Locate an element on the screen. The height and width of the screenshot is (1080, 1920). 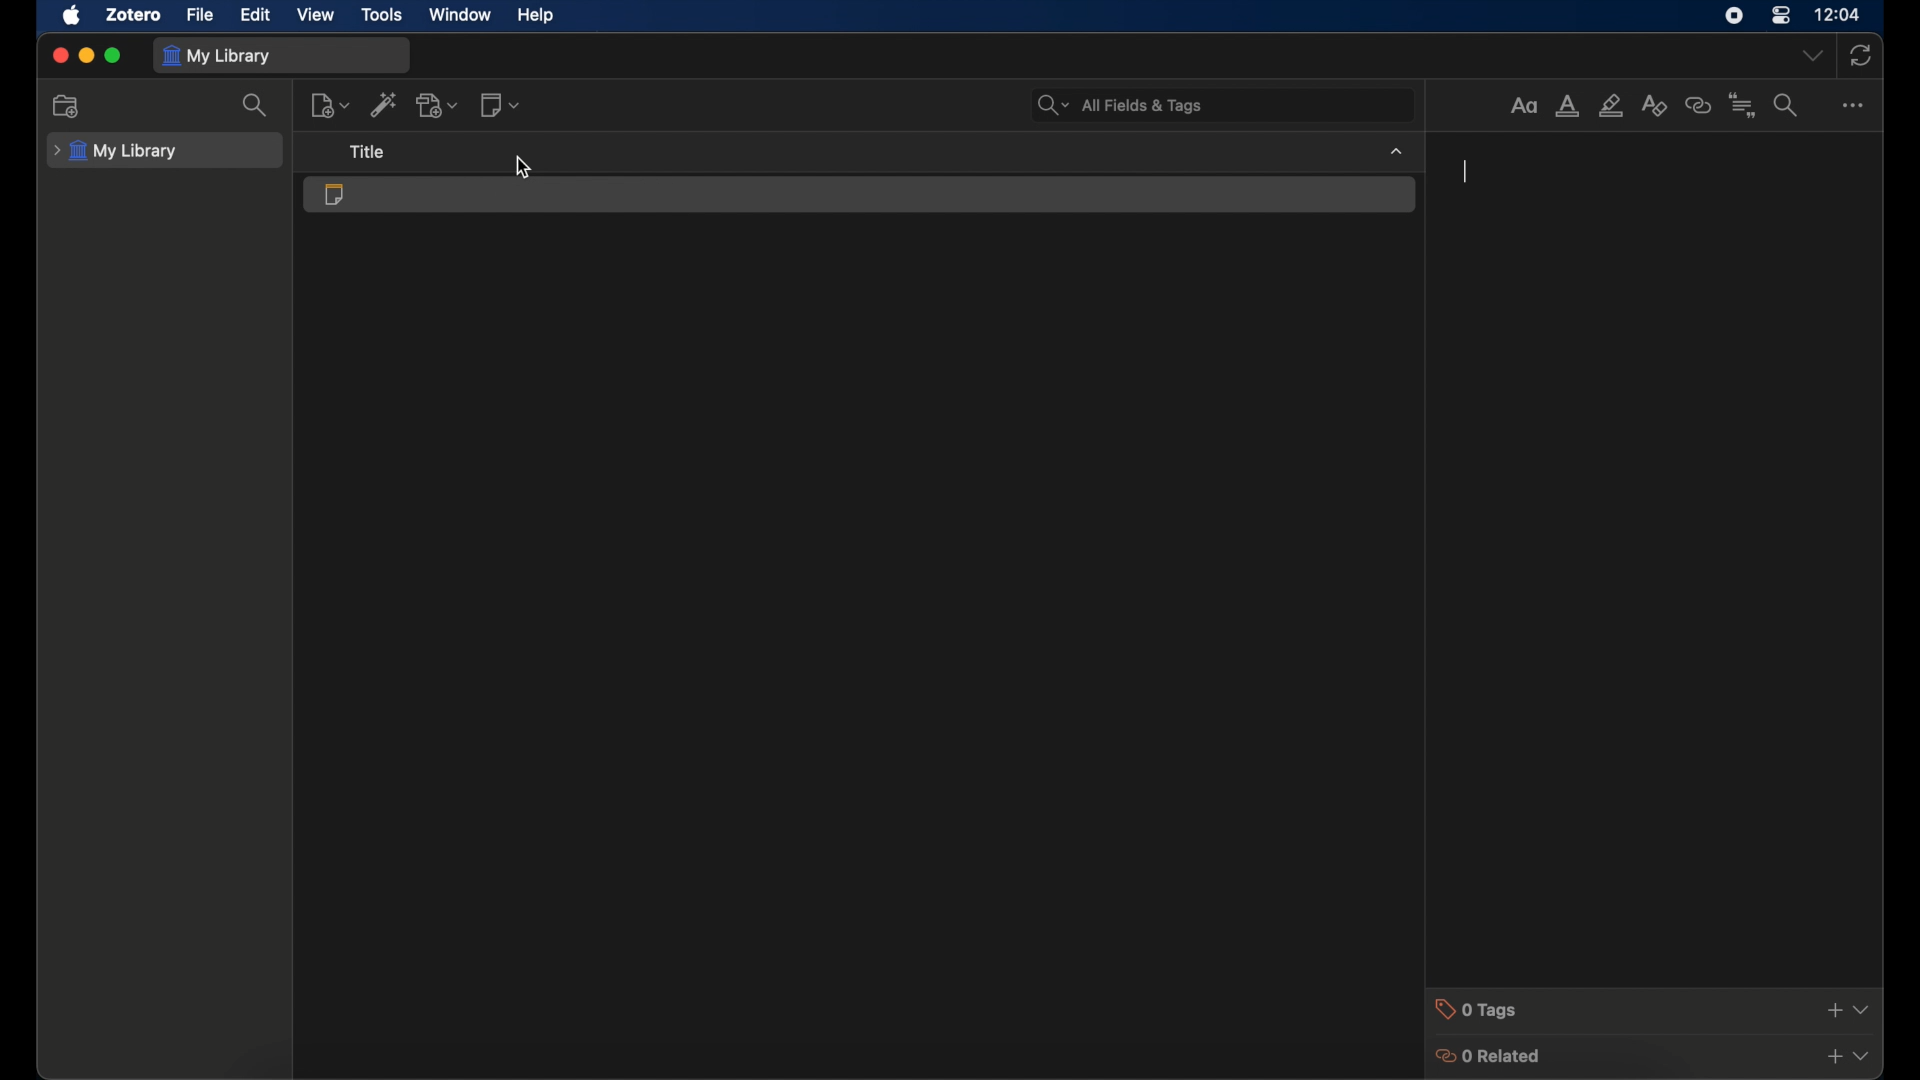
screen recorder icon is located at coordinates (1733, 15).